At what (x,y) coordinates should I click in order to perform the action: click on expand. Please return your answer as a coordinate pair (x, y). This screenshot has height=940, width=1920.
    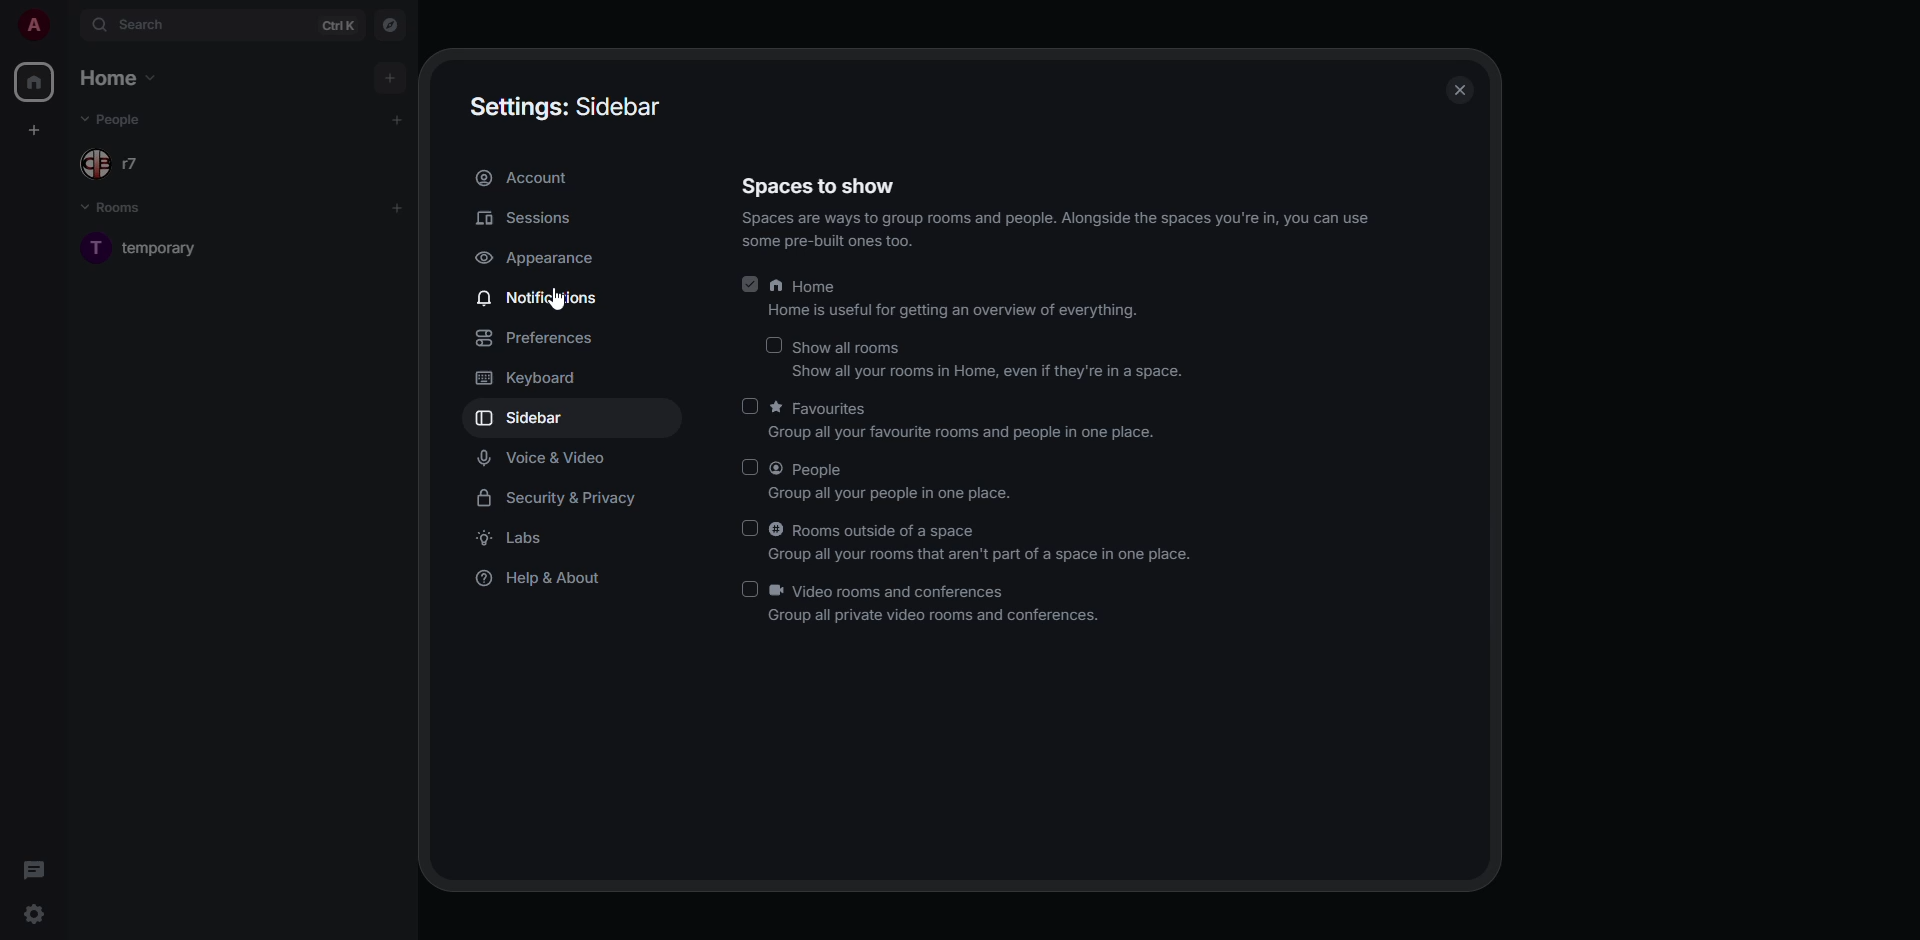
    Looking at the image, I should click on (68, 26).